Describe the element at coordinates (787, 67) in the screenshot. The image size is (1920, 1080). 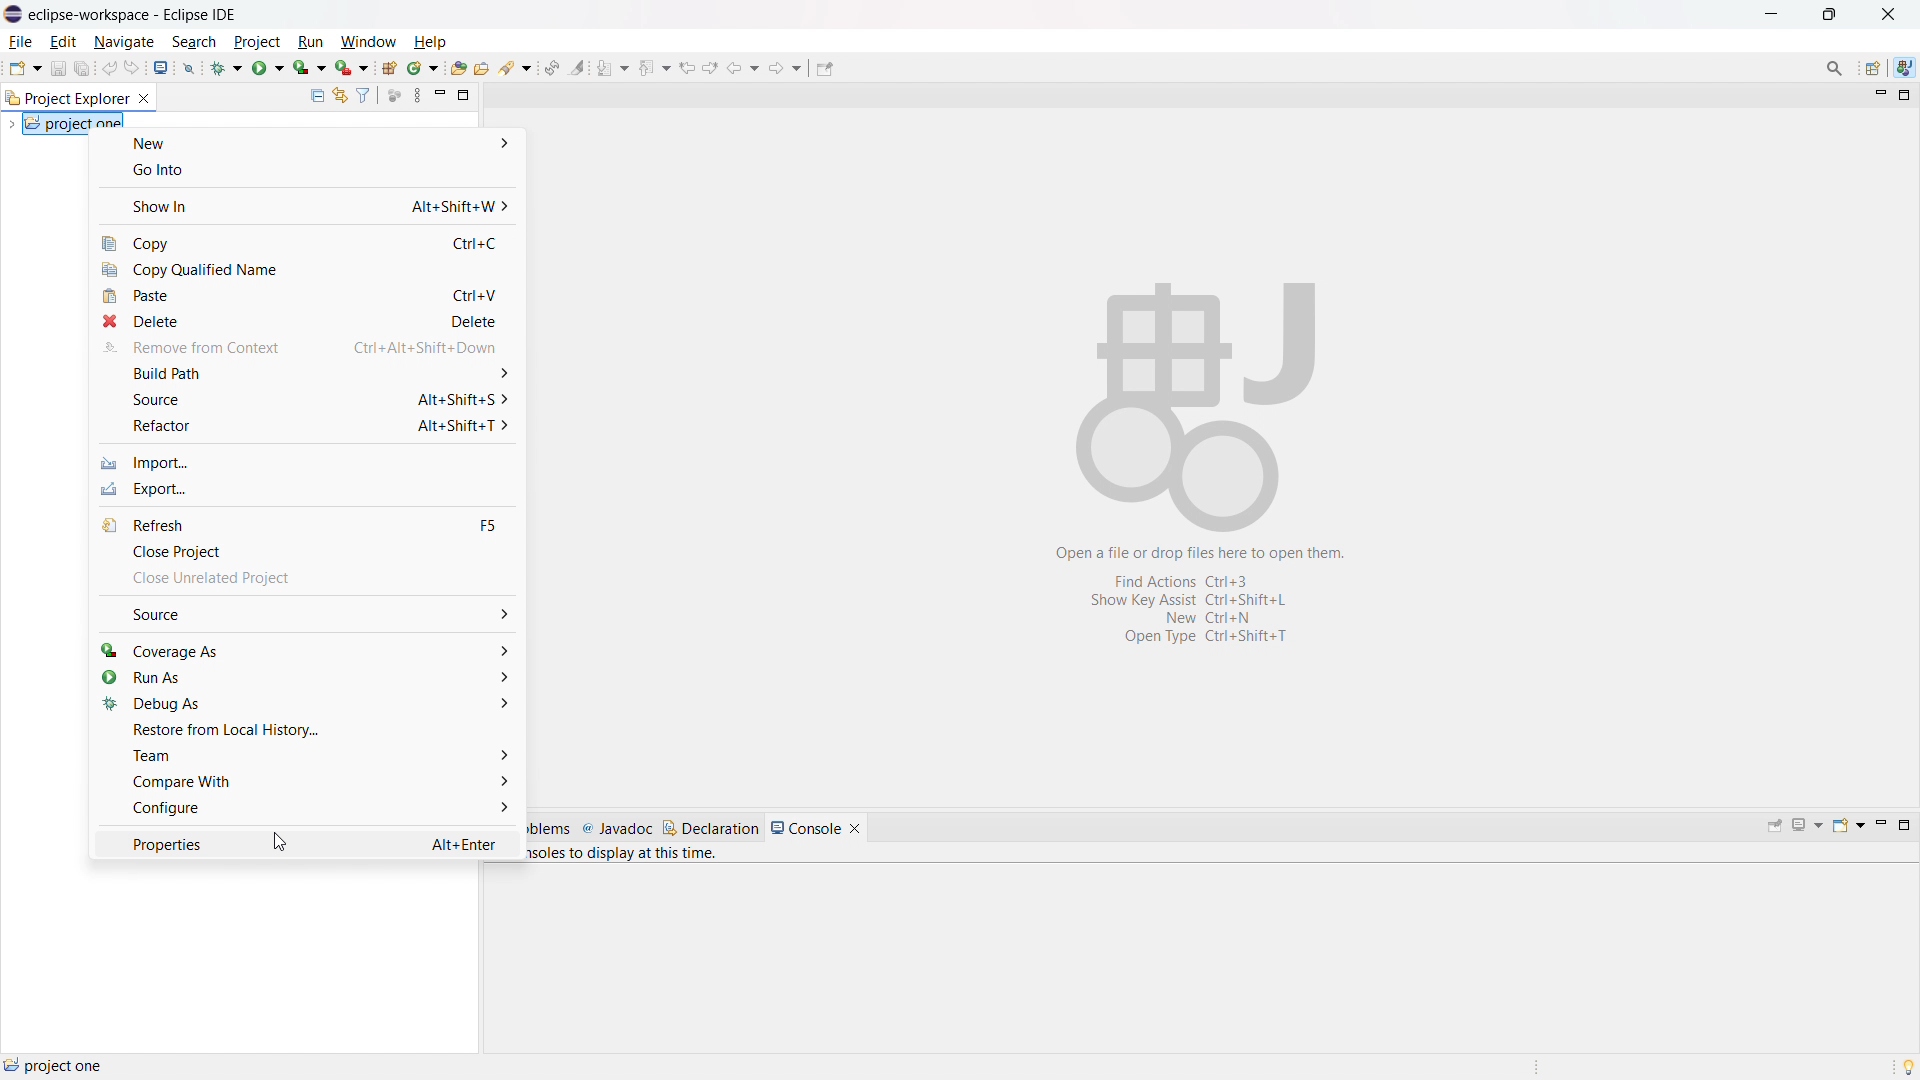
I see `forward` at that location.